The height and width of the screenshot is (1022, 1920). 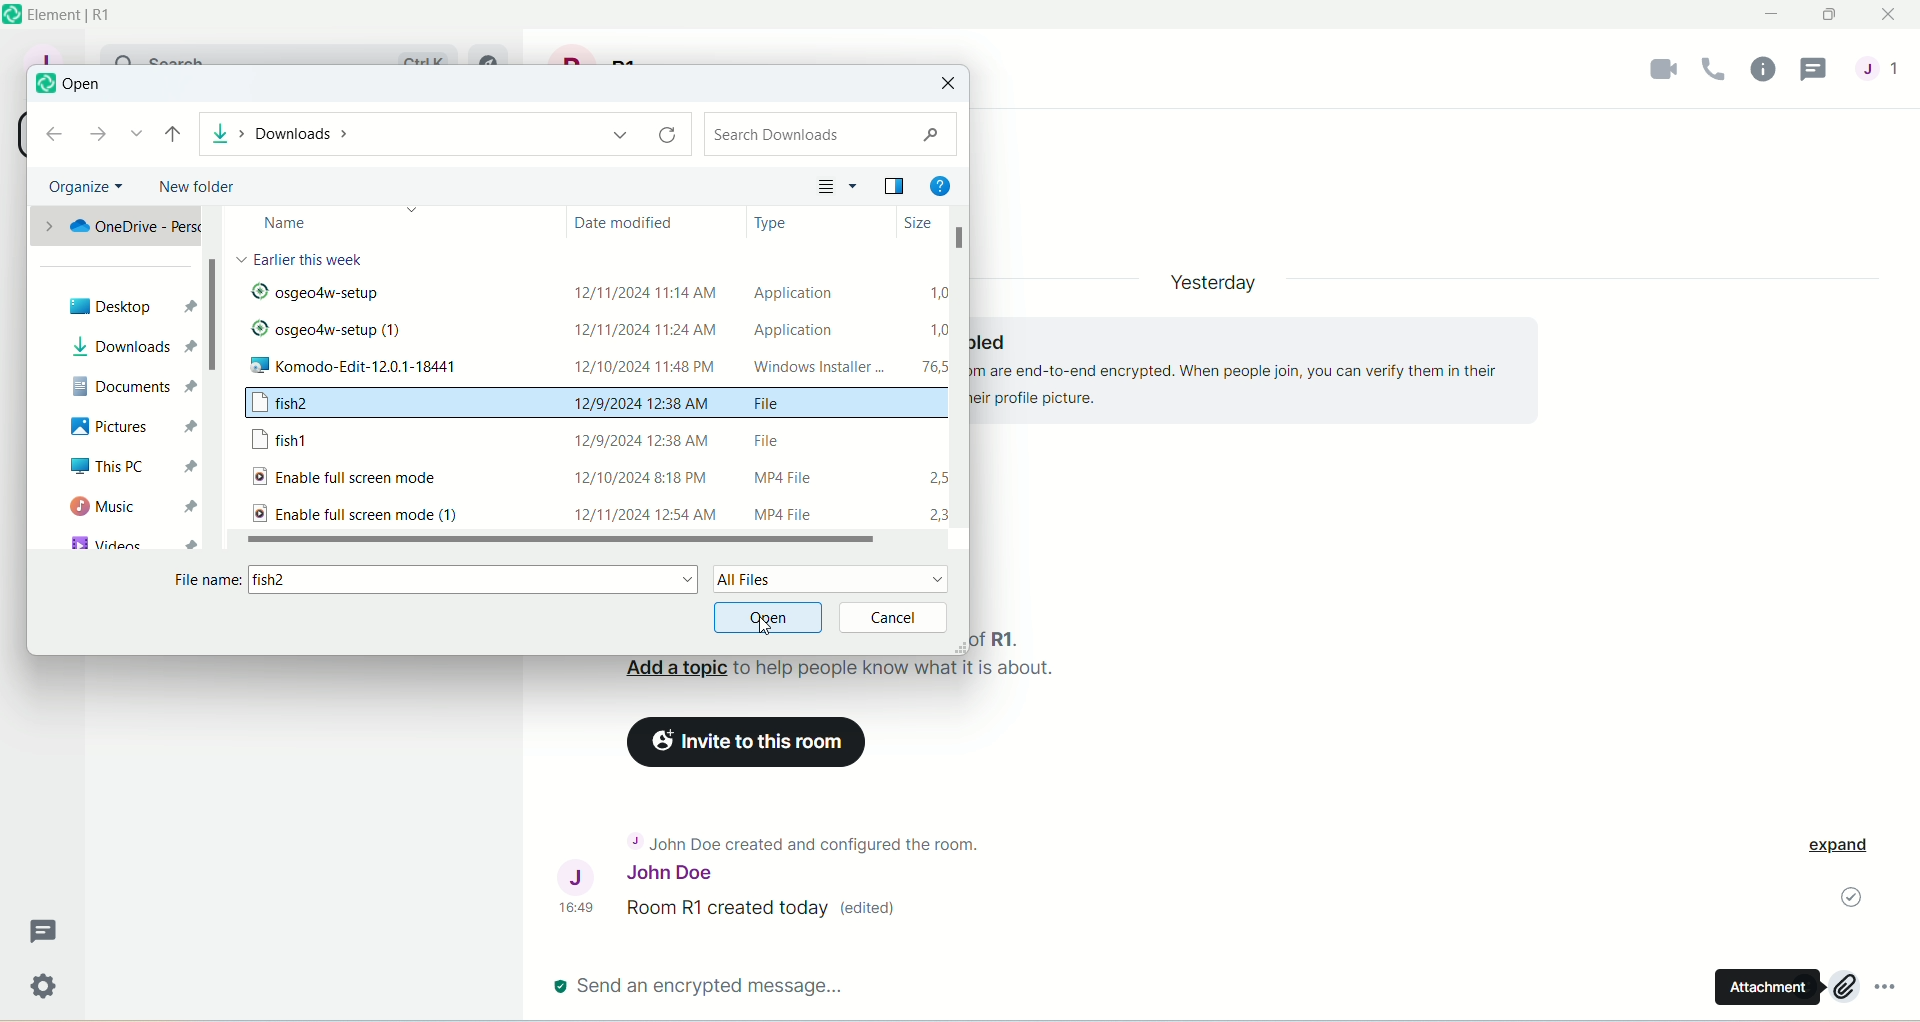 I want to click on Mp4 file, so click(x=802, y=514).